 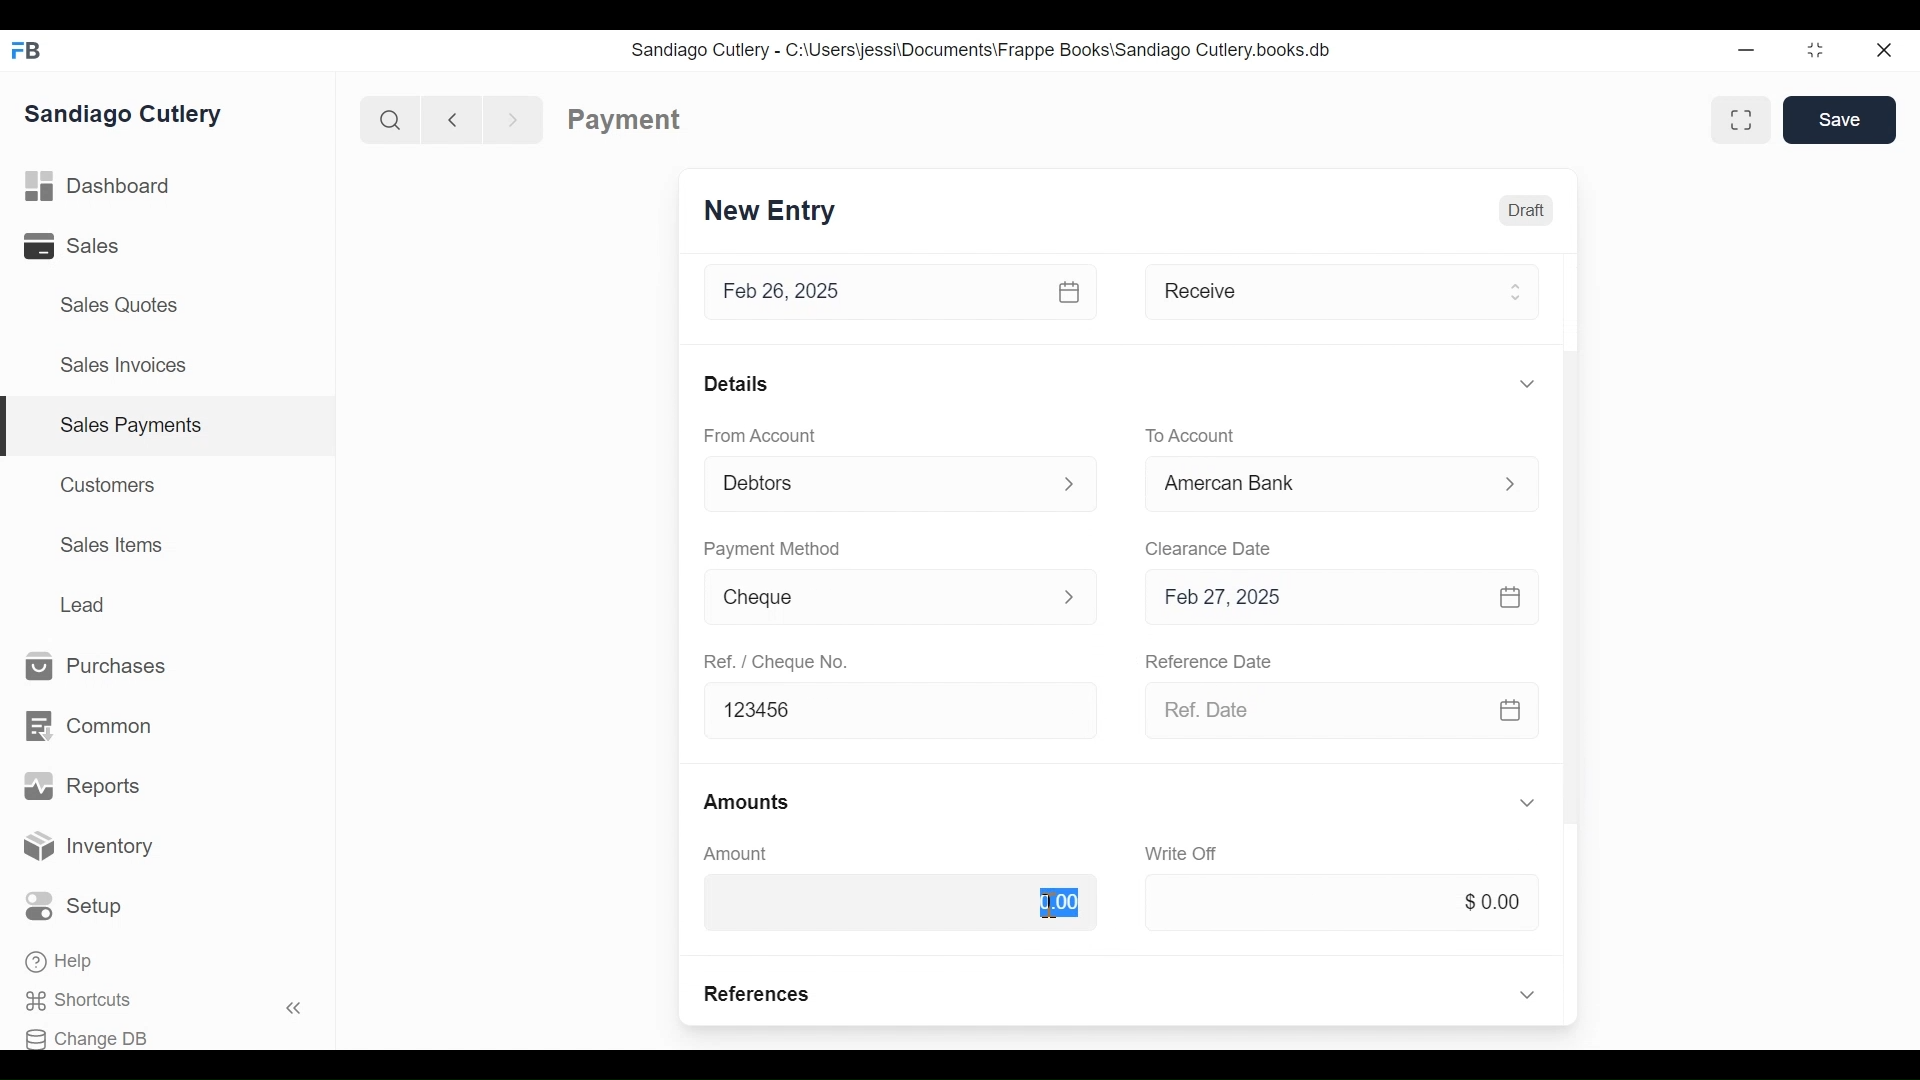 What do you see at coordinates (1526, 383) in the screenshot?
I see `Expand` at bounding box center [1526, 383].